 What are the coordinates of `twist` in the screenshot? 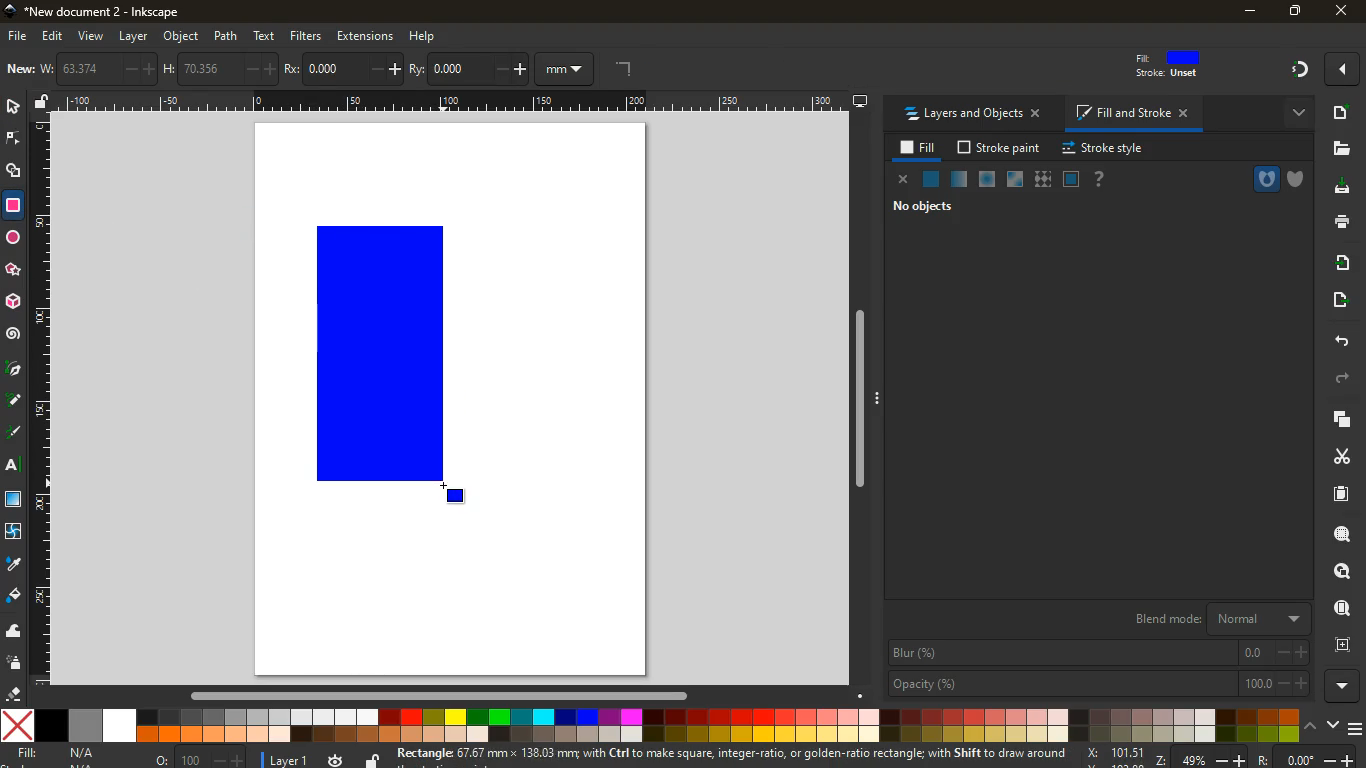 It's located at (15, 533).